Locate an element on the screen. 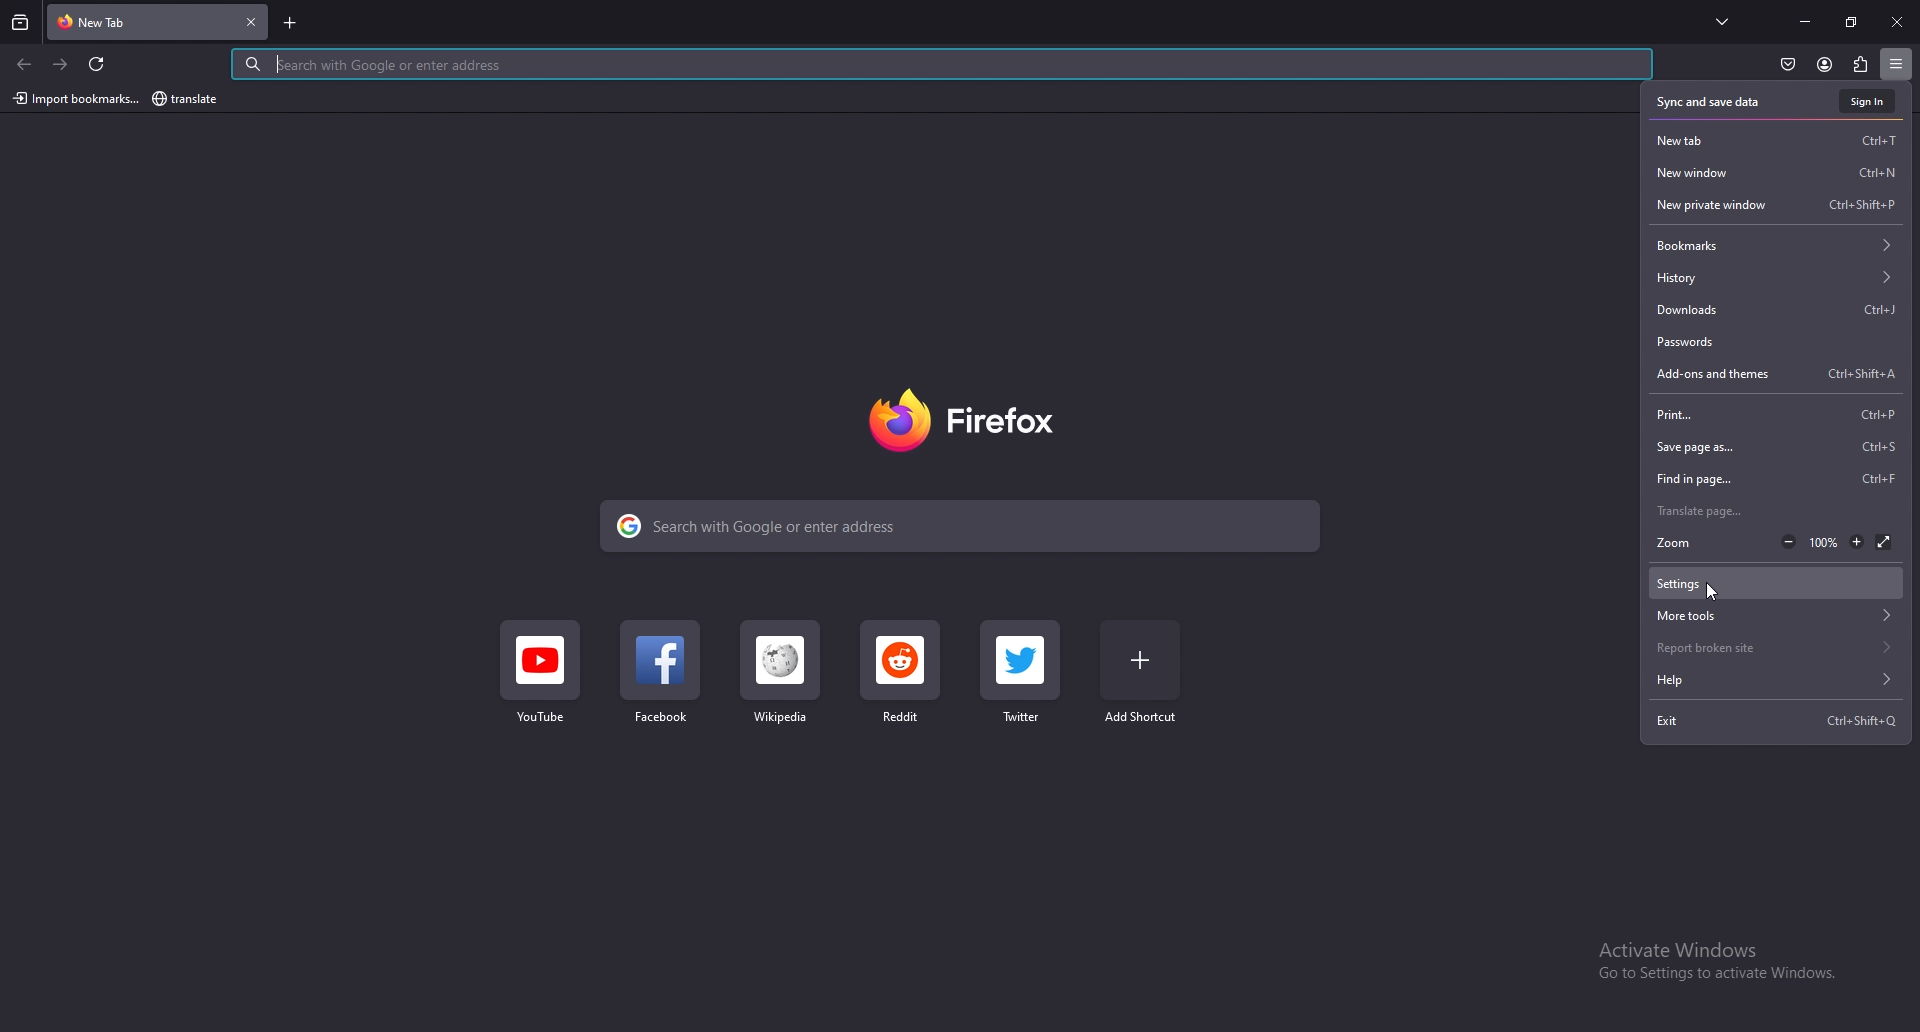 The width and height of the screenshot is (1920, 1032). sign in is located at coordinates (1866, 101).